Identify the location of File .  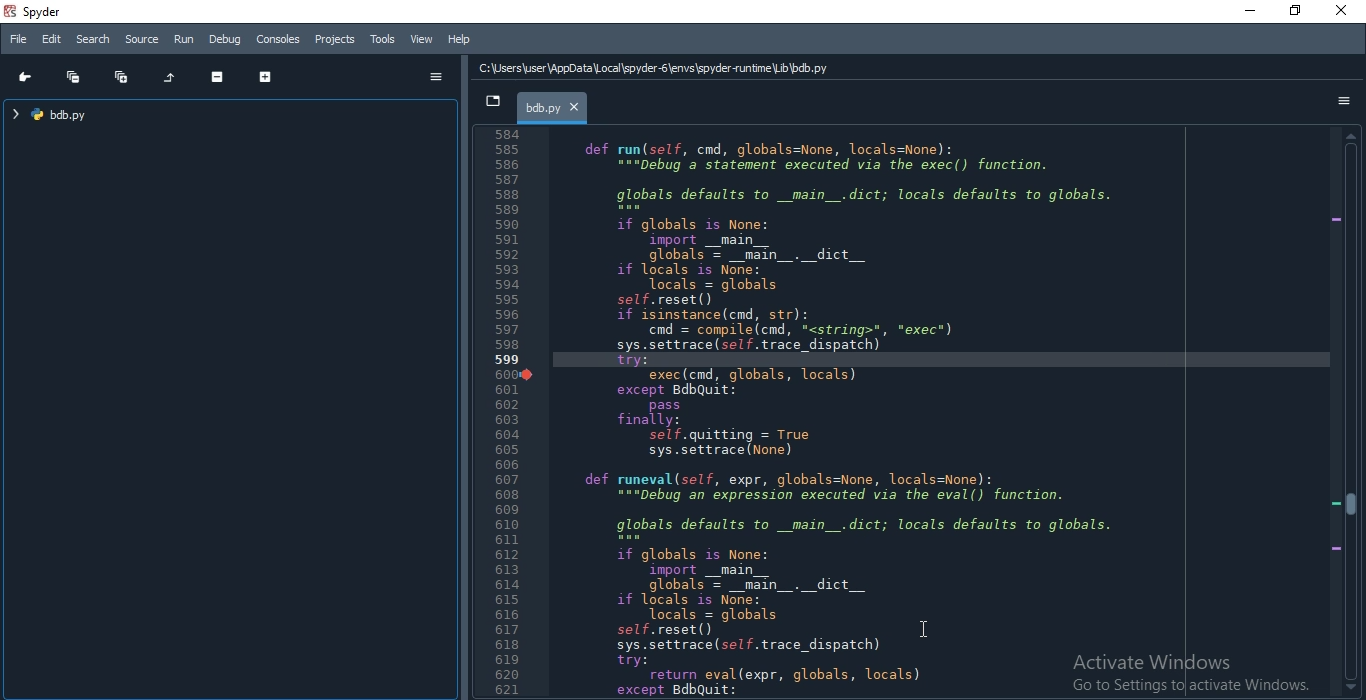
(19, 41).